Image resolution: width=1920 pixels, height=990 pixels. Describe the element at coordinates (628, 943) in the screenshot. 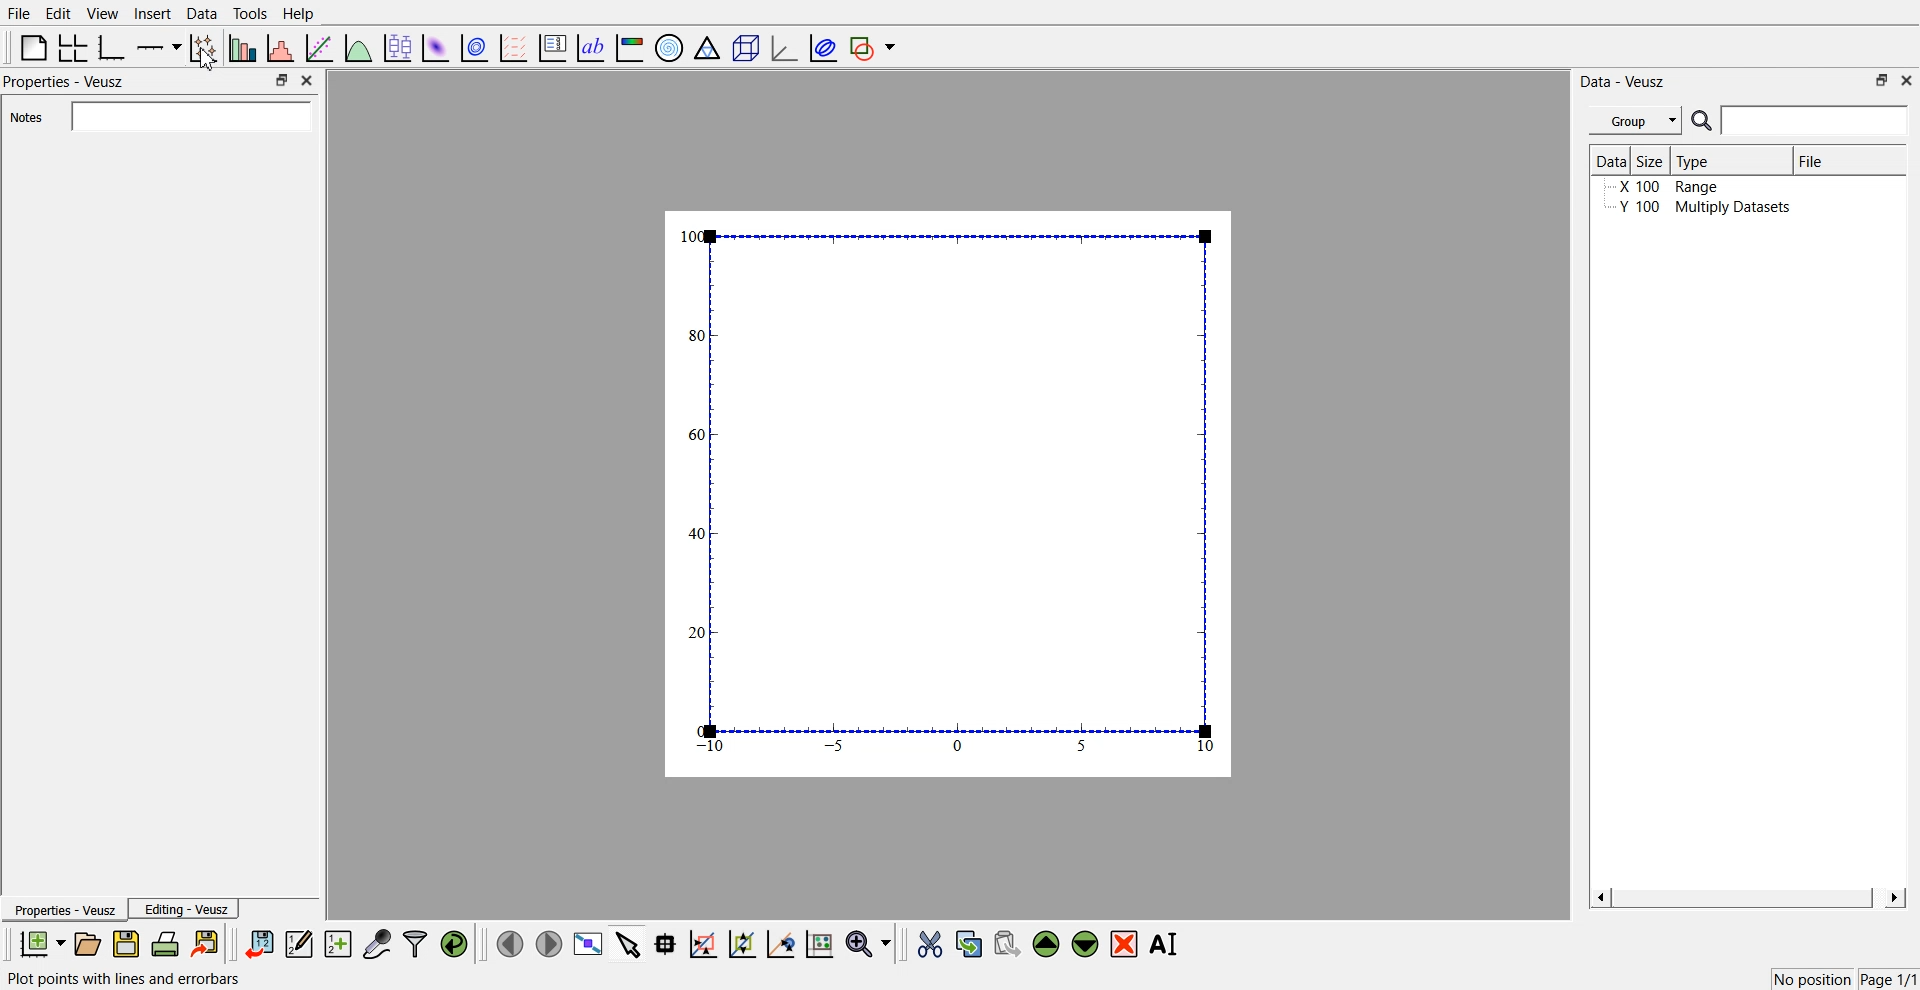

I see `select items` at that location.